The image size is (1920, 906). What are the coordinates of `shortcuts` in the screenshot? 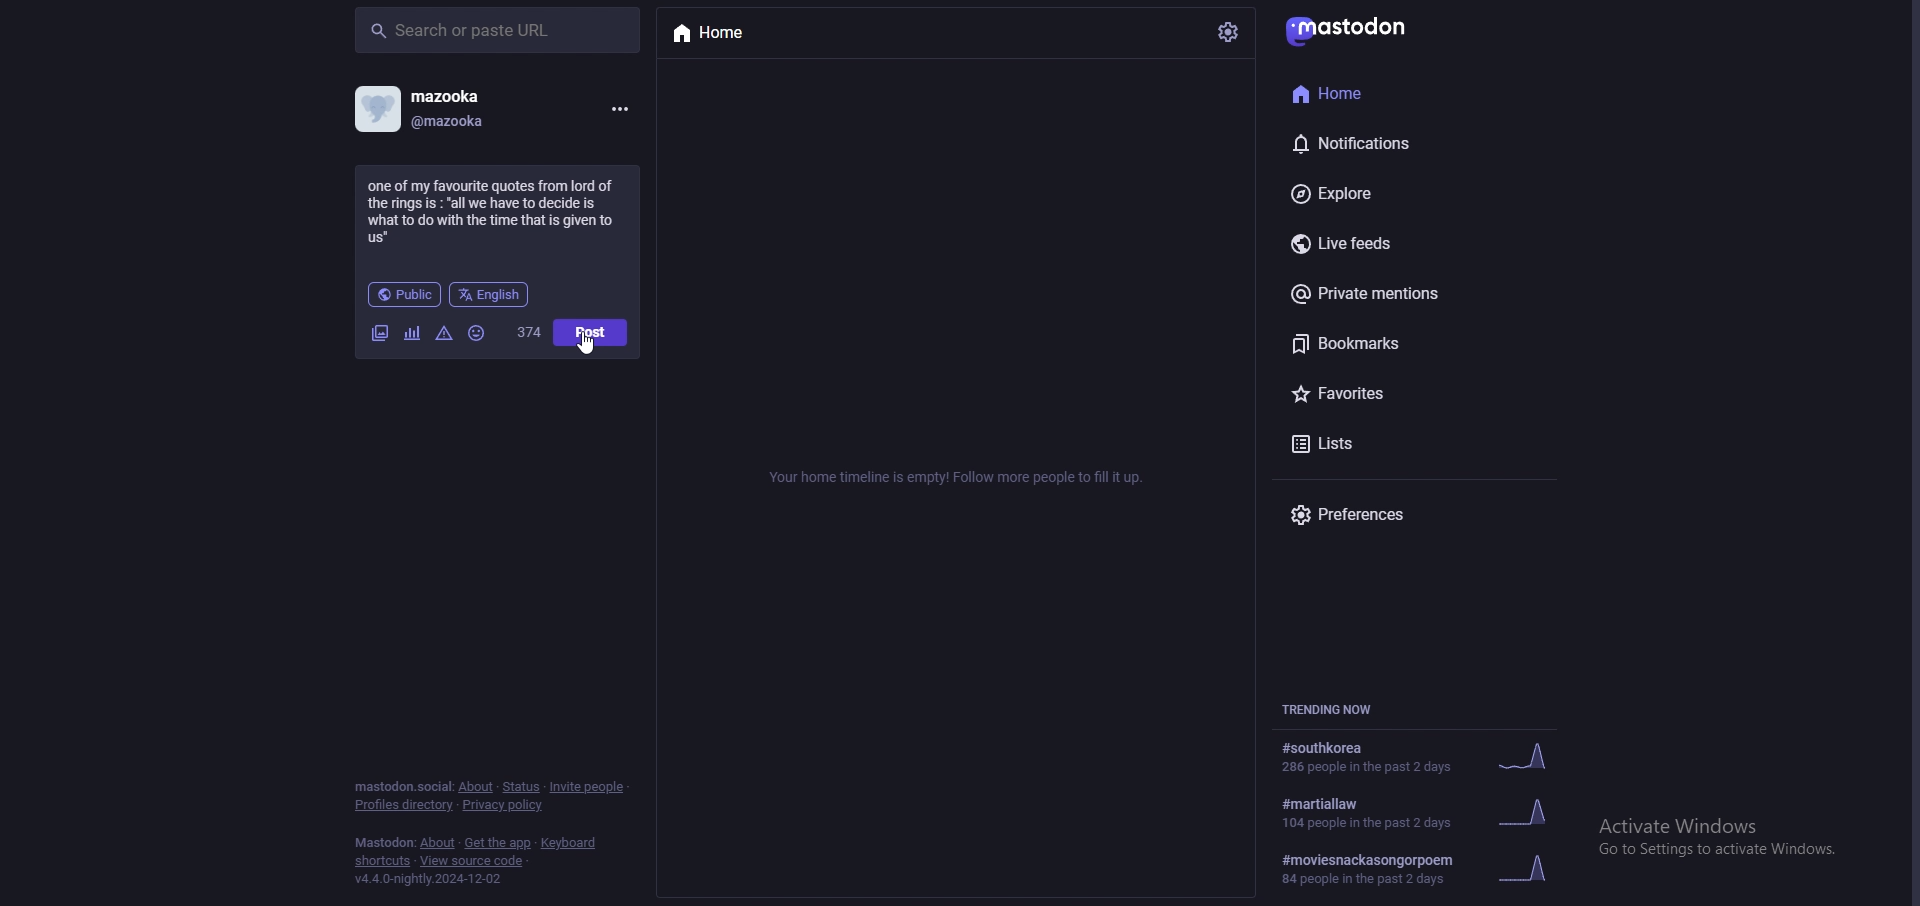 It's located at (381, 862).